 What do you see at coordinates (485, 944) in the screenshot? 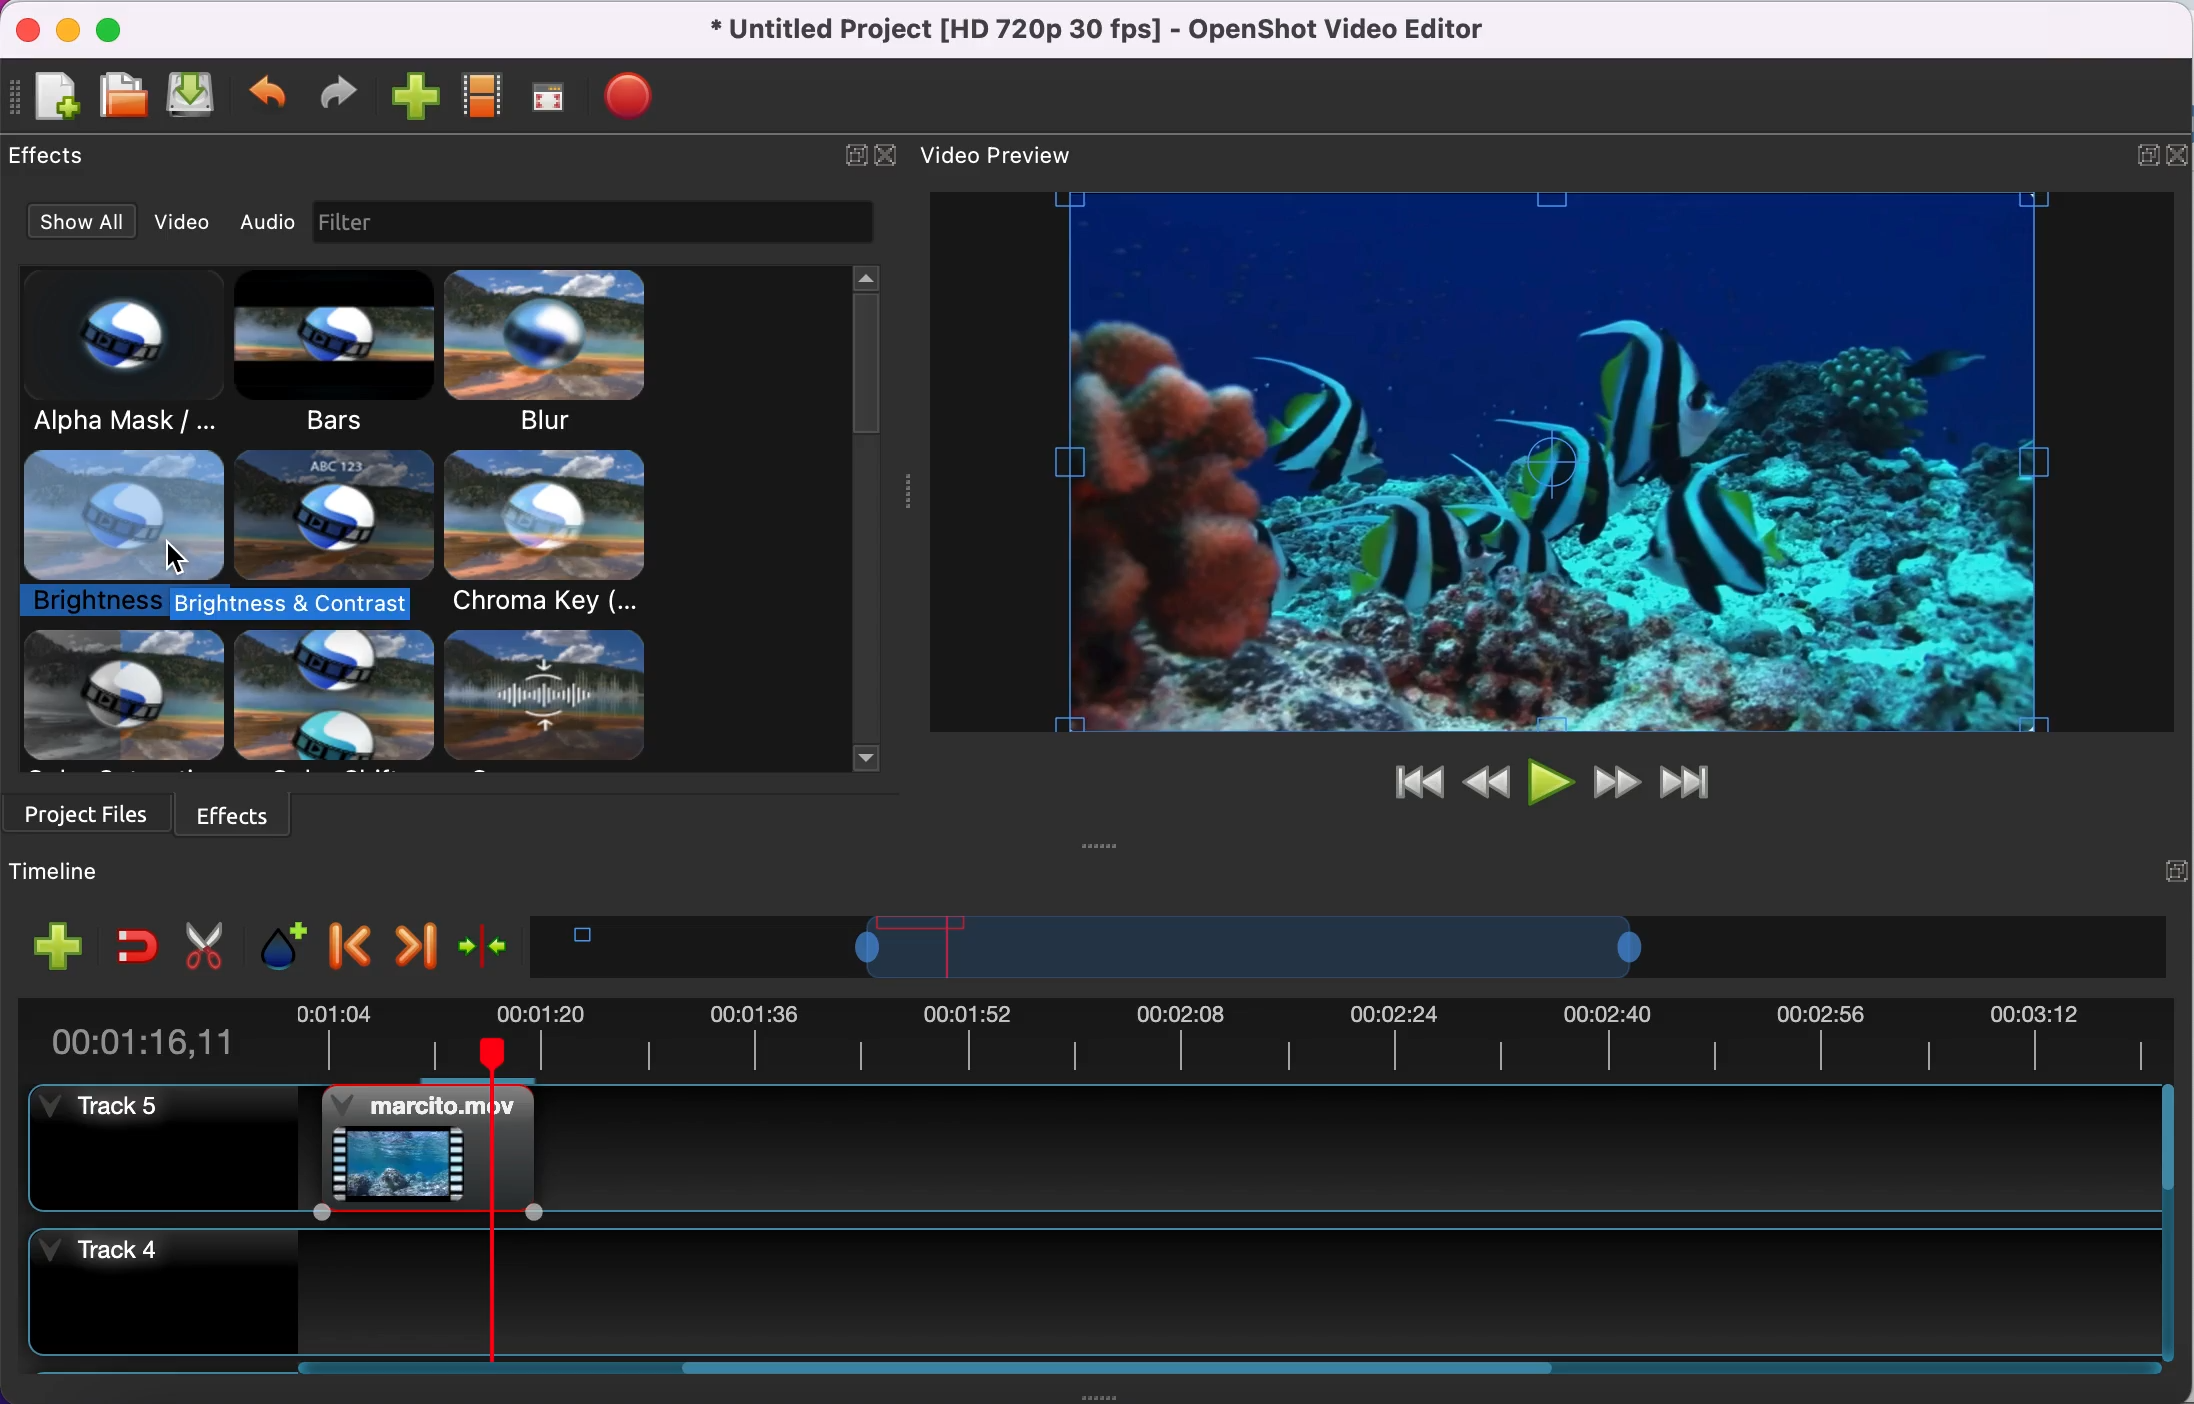
I see `center the timeline` at bounding box center [485, 944].